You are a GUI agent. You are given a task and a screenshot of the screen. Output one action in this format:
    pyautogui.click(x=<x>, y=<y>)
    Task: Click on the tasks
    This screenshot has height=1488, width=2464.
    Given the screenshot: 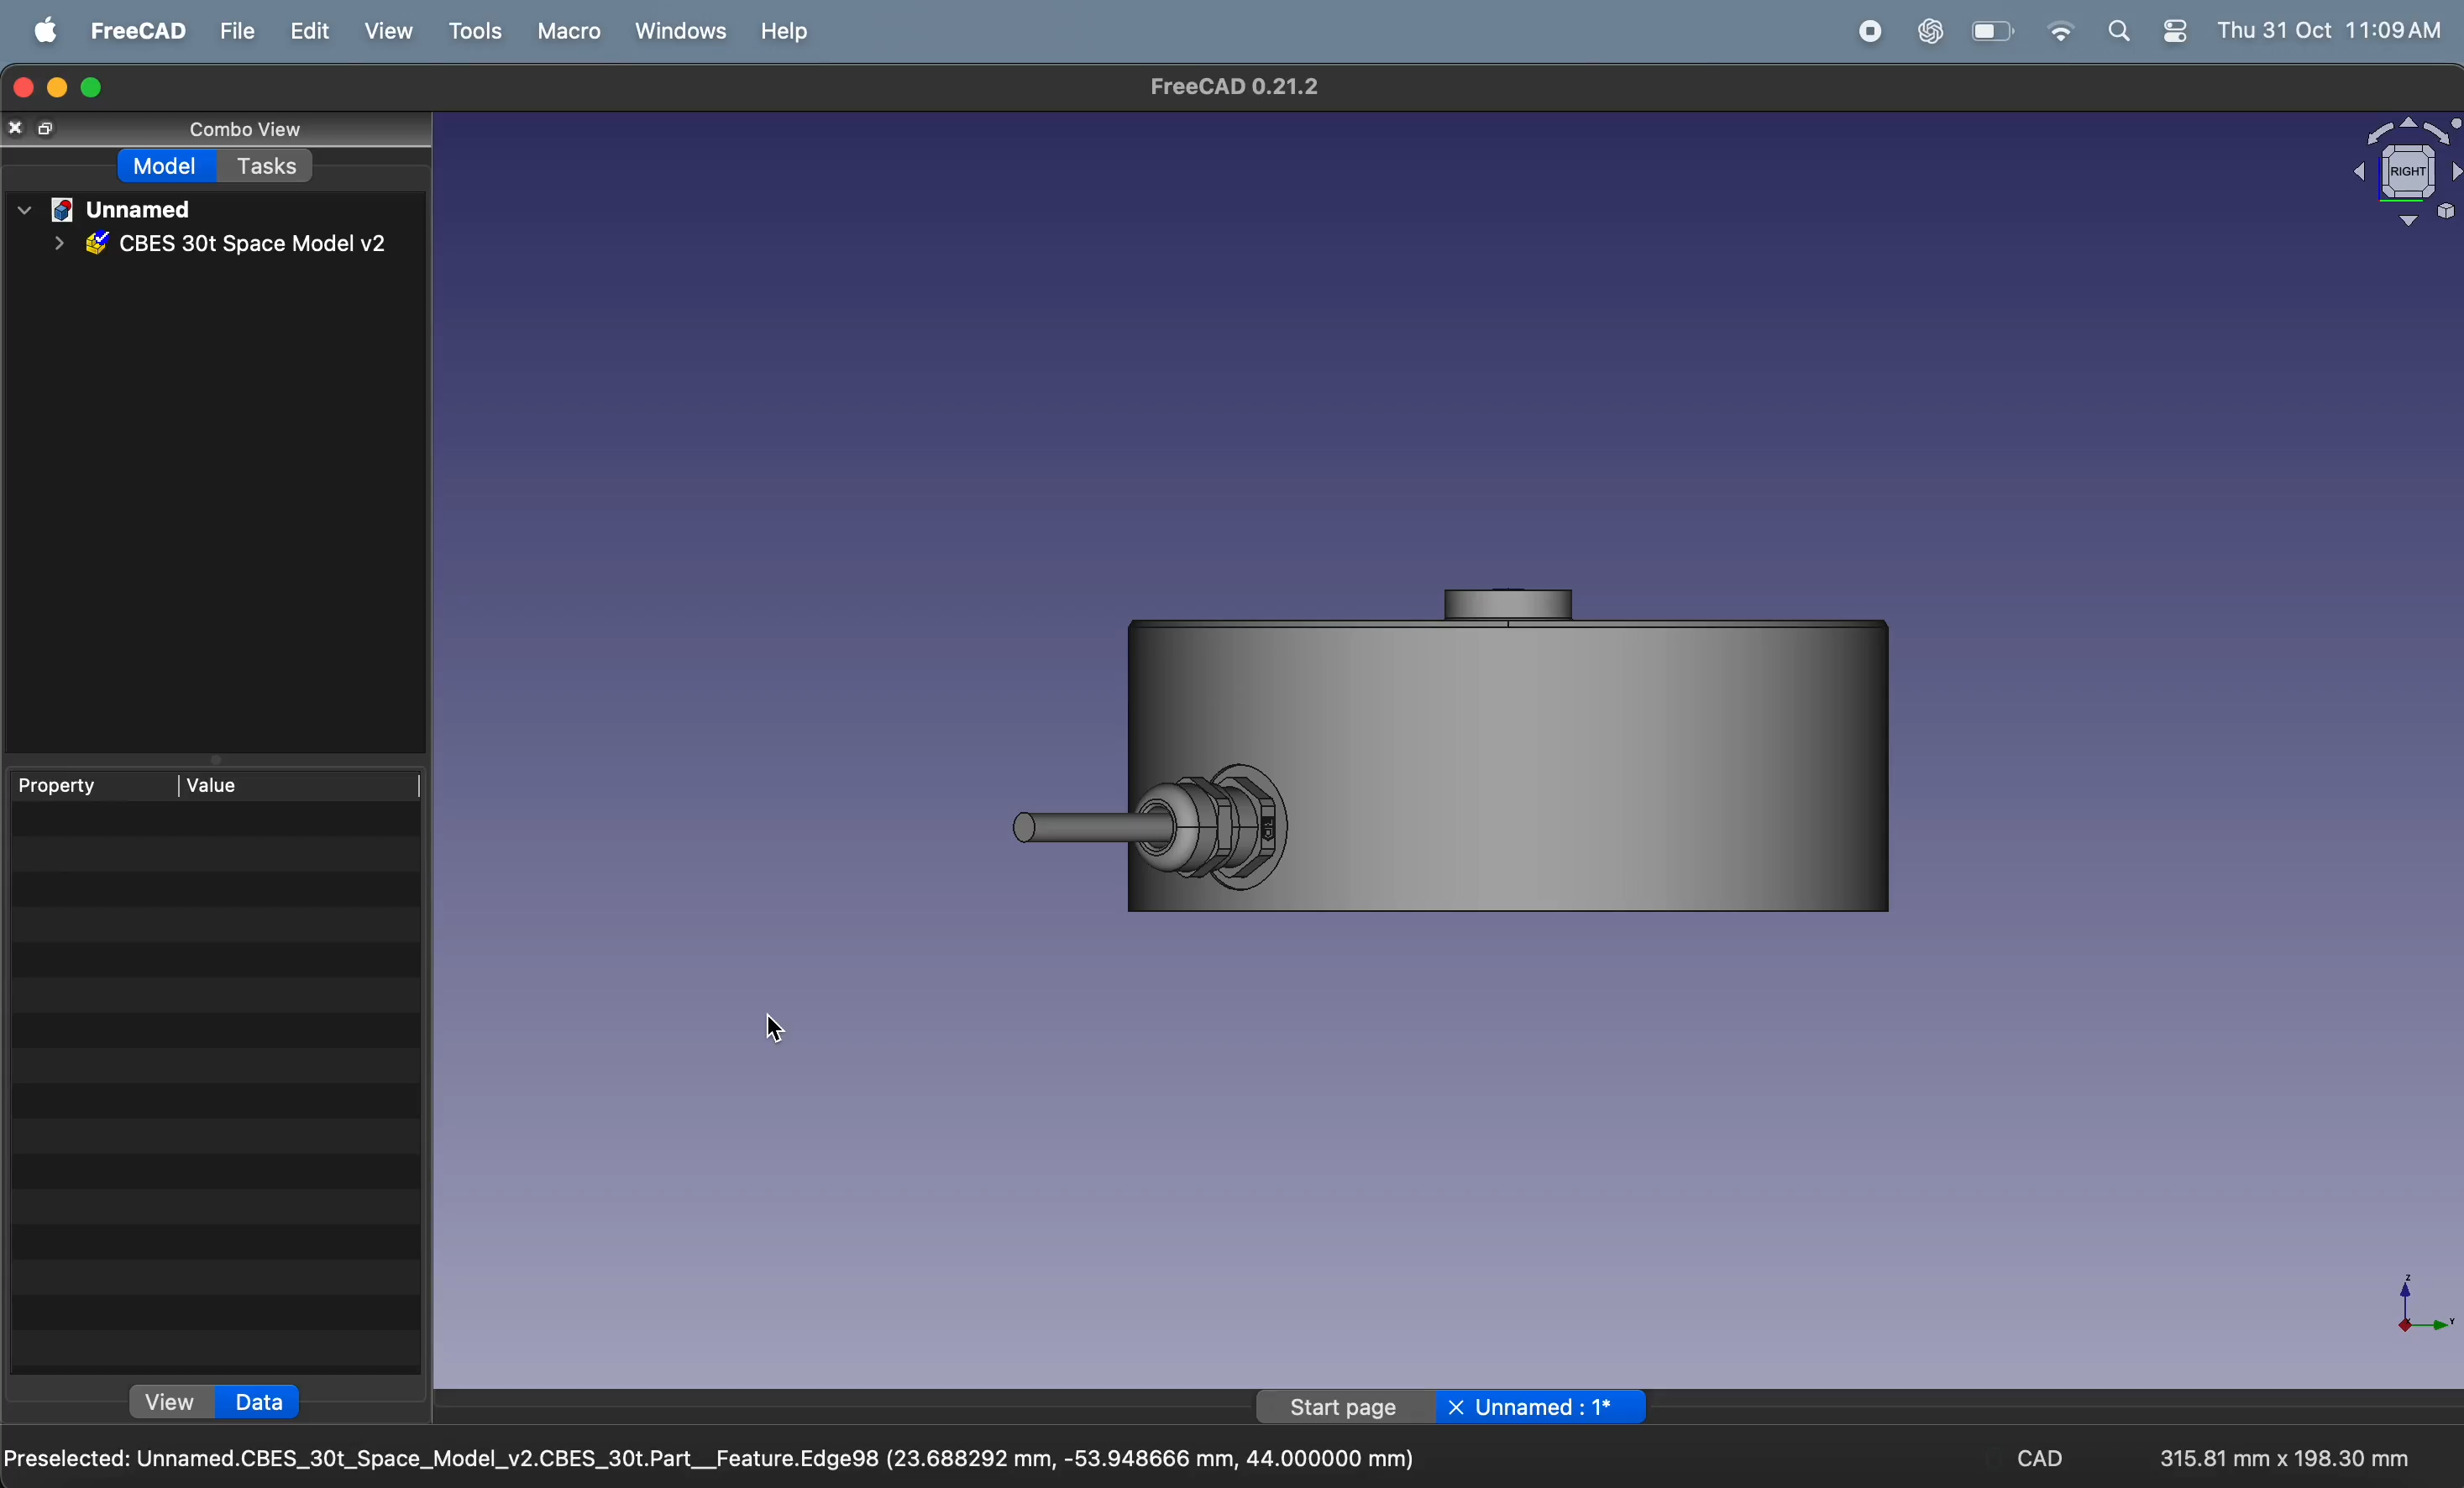 What is the action you would take?
    pyautogui.click(x=270, y=166)
    